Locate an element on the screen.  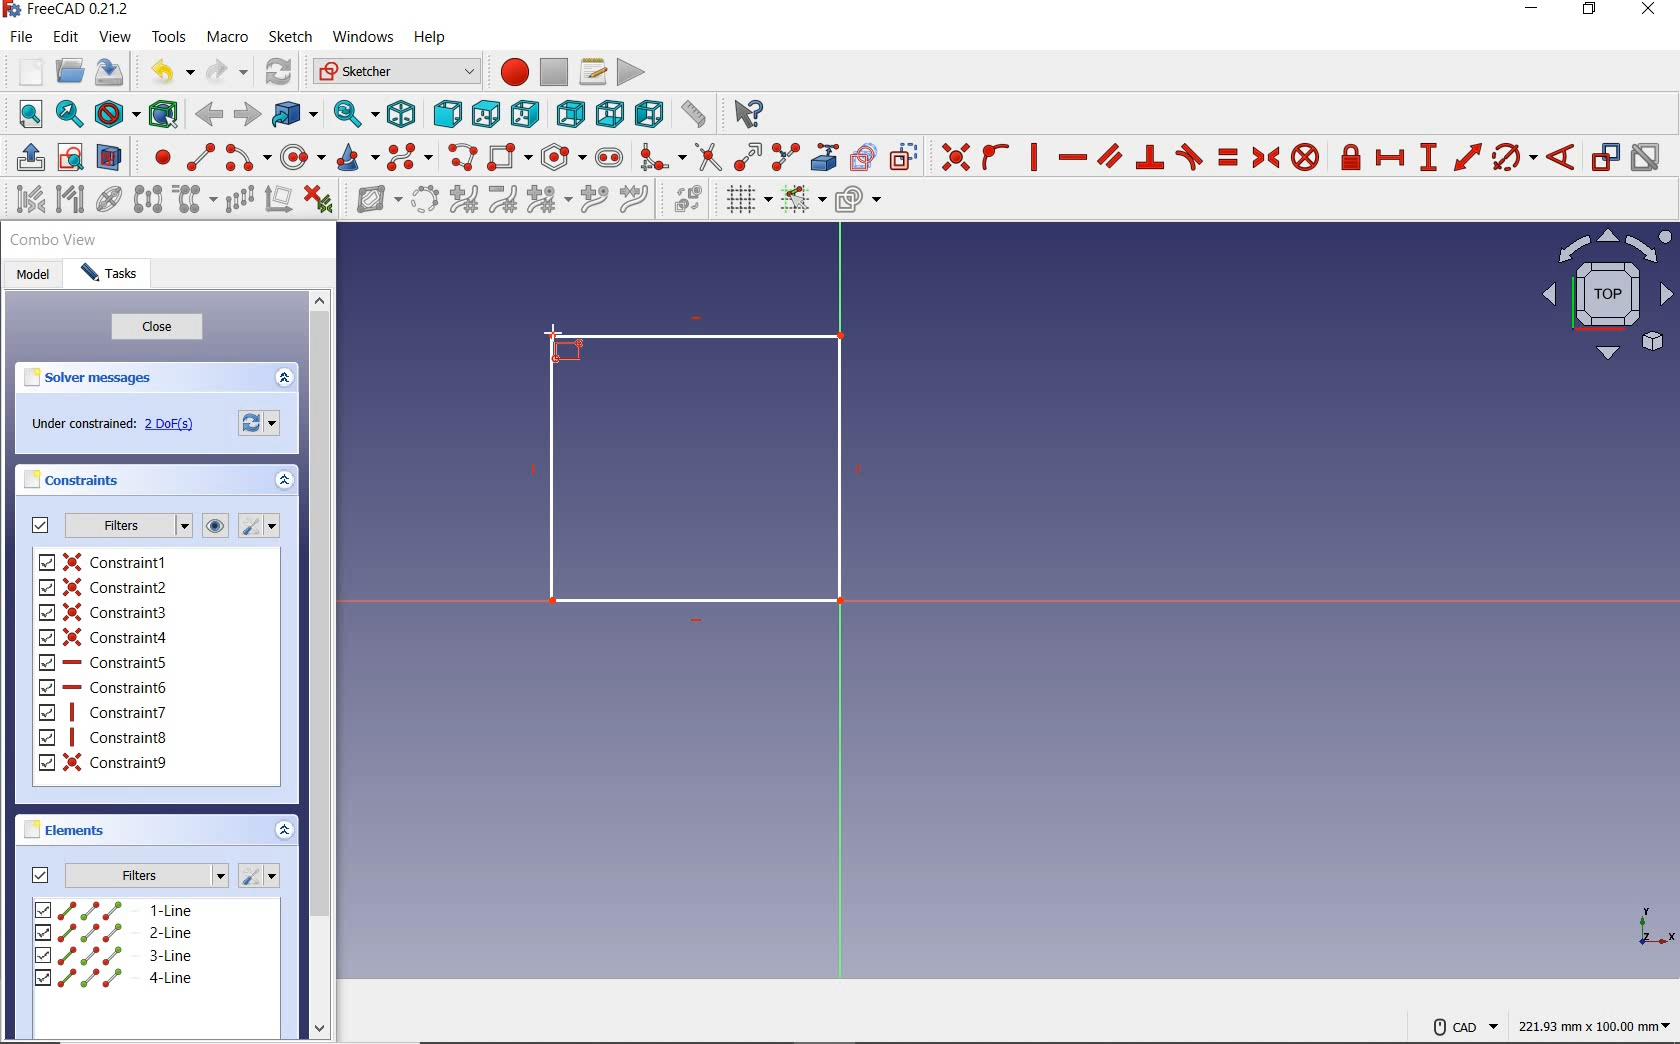
constraint angle is located at coordinates (1562, 156).